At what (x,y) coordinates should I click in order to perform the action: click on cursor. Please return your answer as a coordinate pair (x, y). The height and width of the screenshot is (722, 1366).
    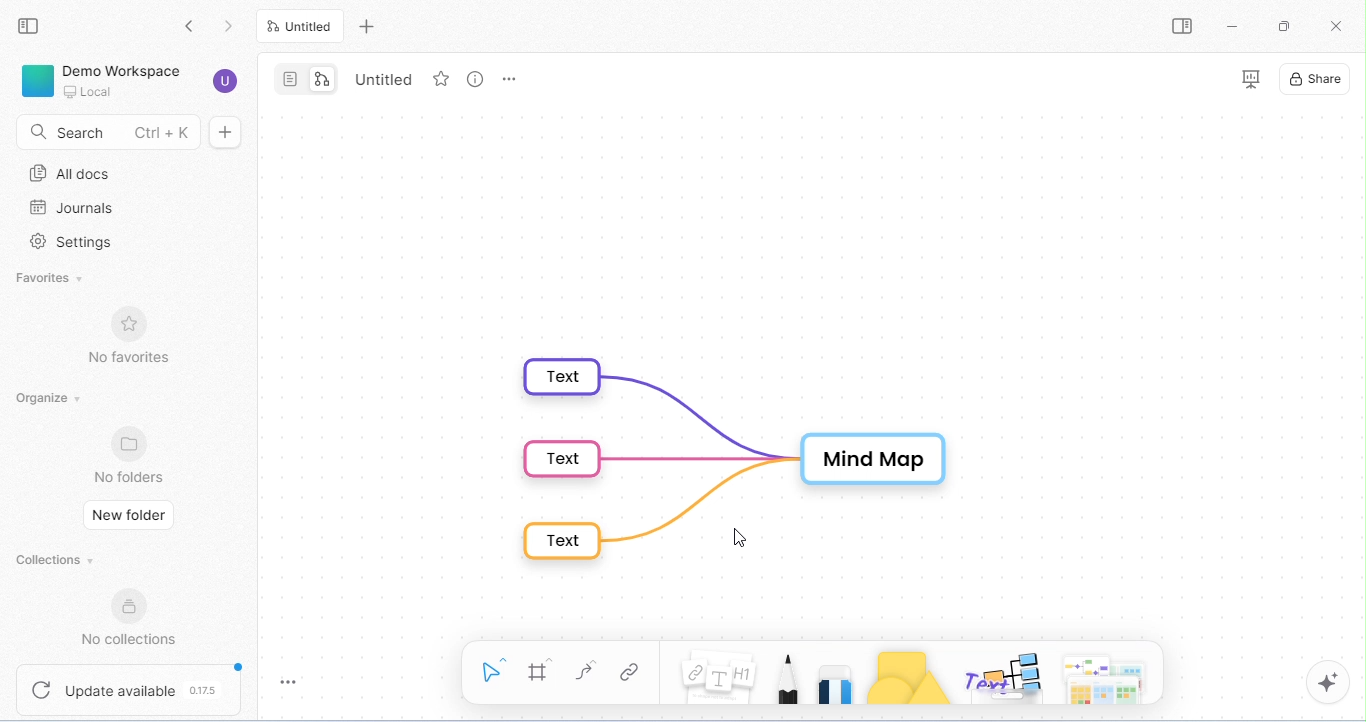
    Looking at the image, I should click on (744, 538).